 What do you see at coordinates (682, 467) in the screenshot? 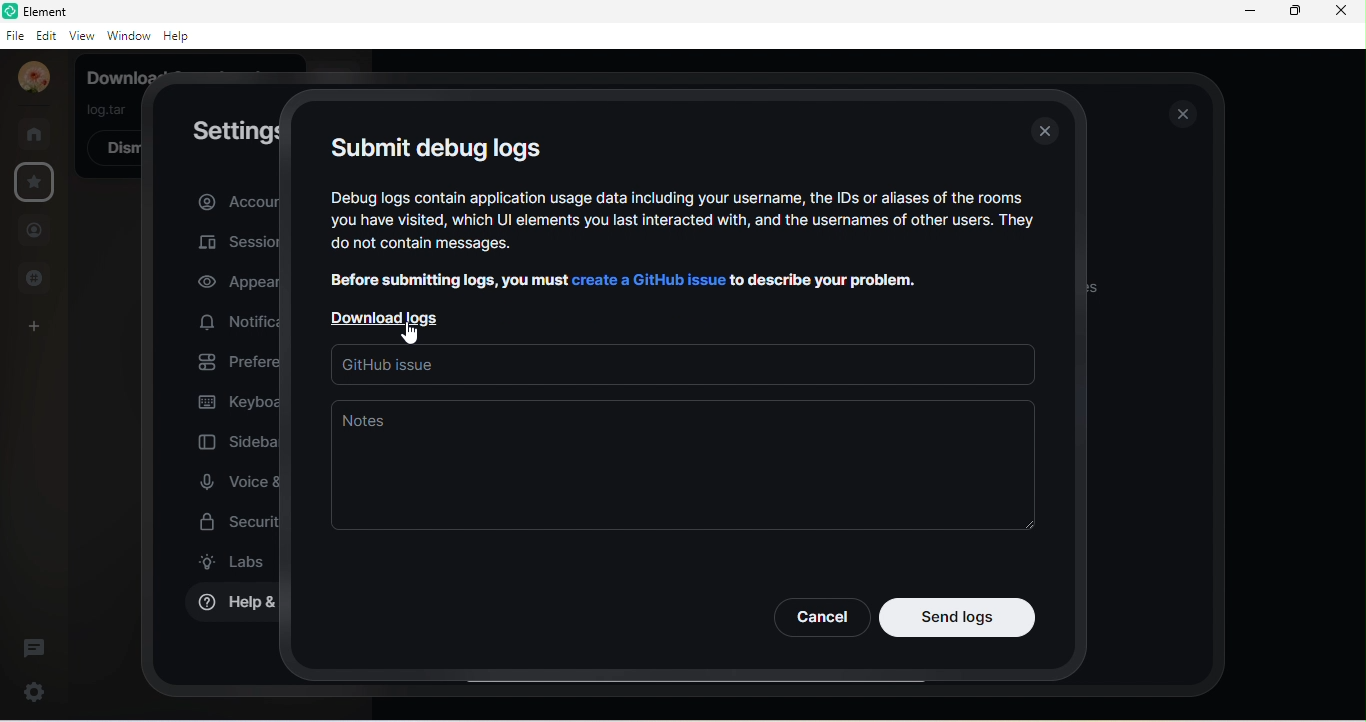
I see `notes` at bounding box center [682, 467].